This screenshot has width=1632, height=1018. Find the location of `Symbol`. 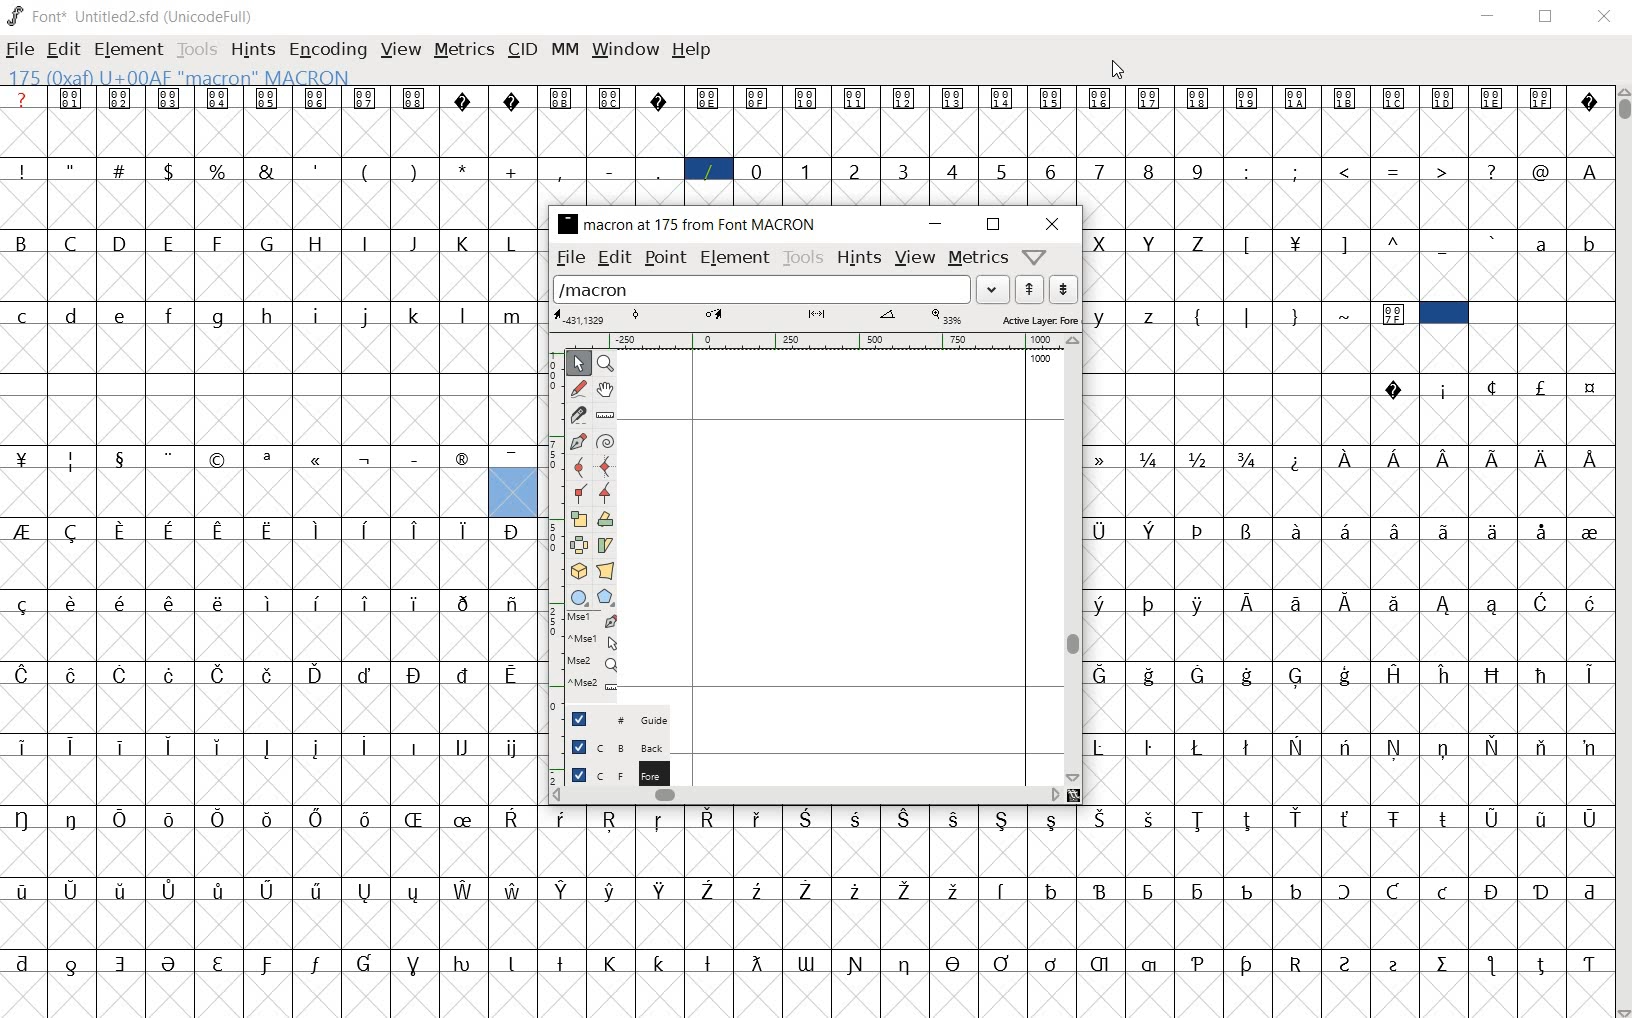

Symbol is located at coordinates (1201, 675).